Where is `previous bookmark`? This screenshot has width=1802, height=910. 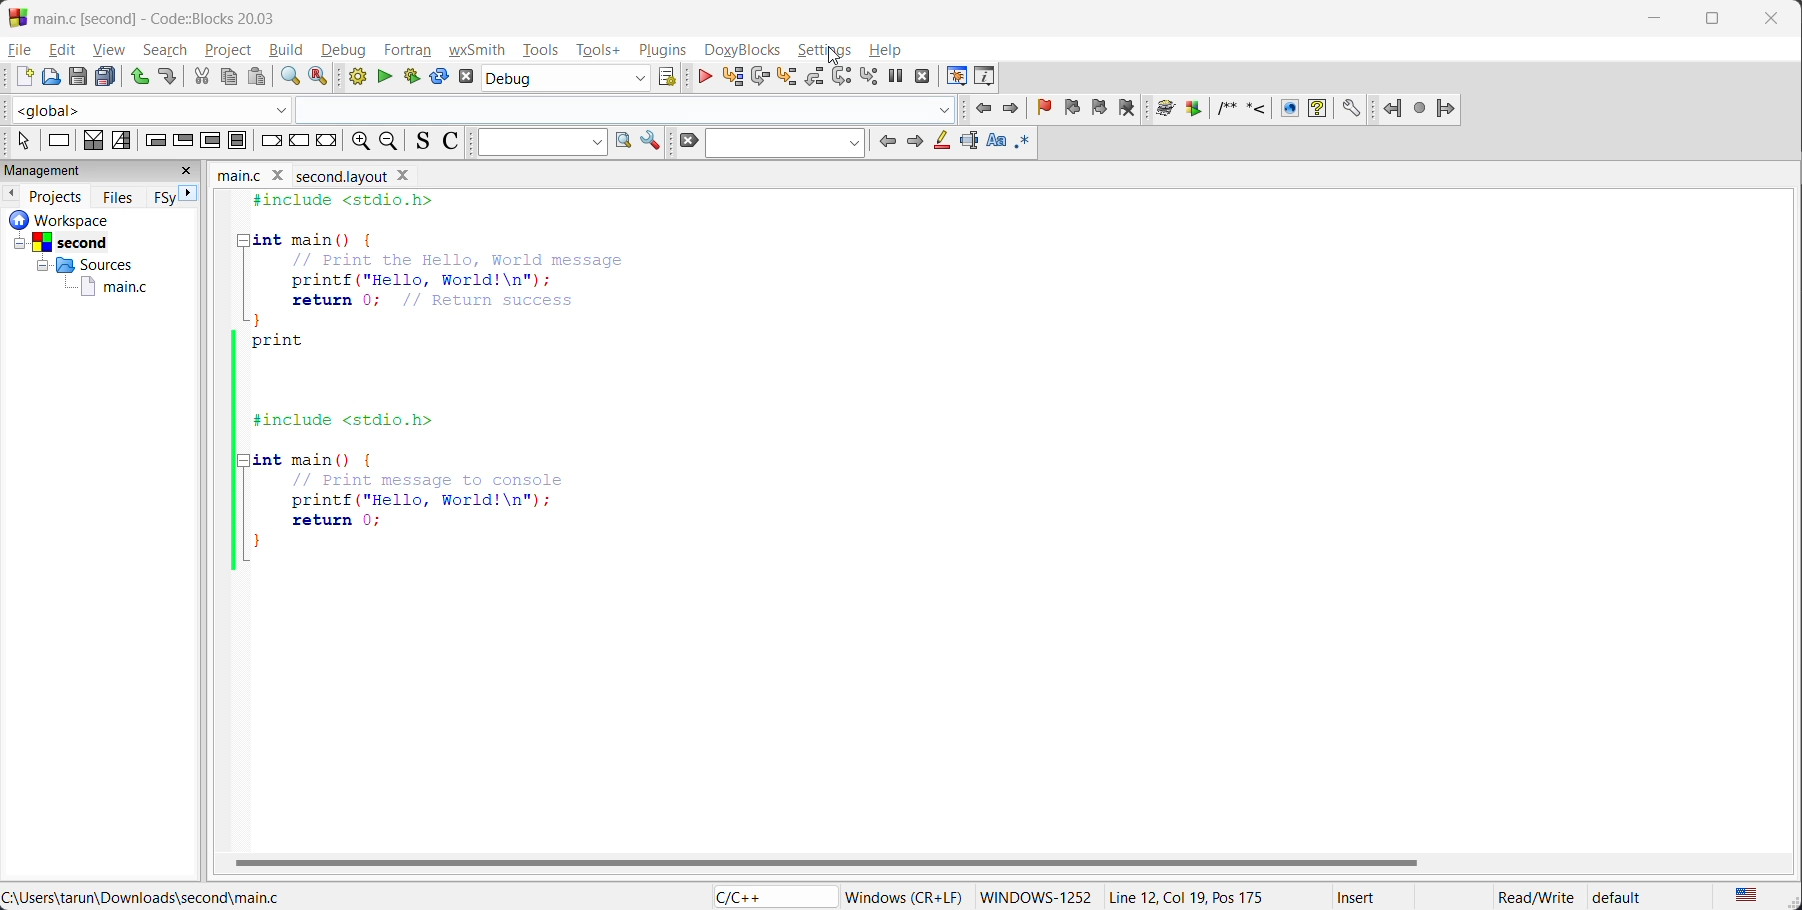
previous bookmark is located at coordinates (1075, 109).